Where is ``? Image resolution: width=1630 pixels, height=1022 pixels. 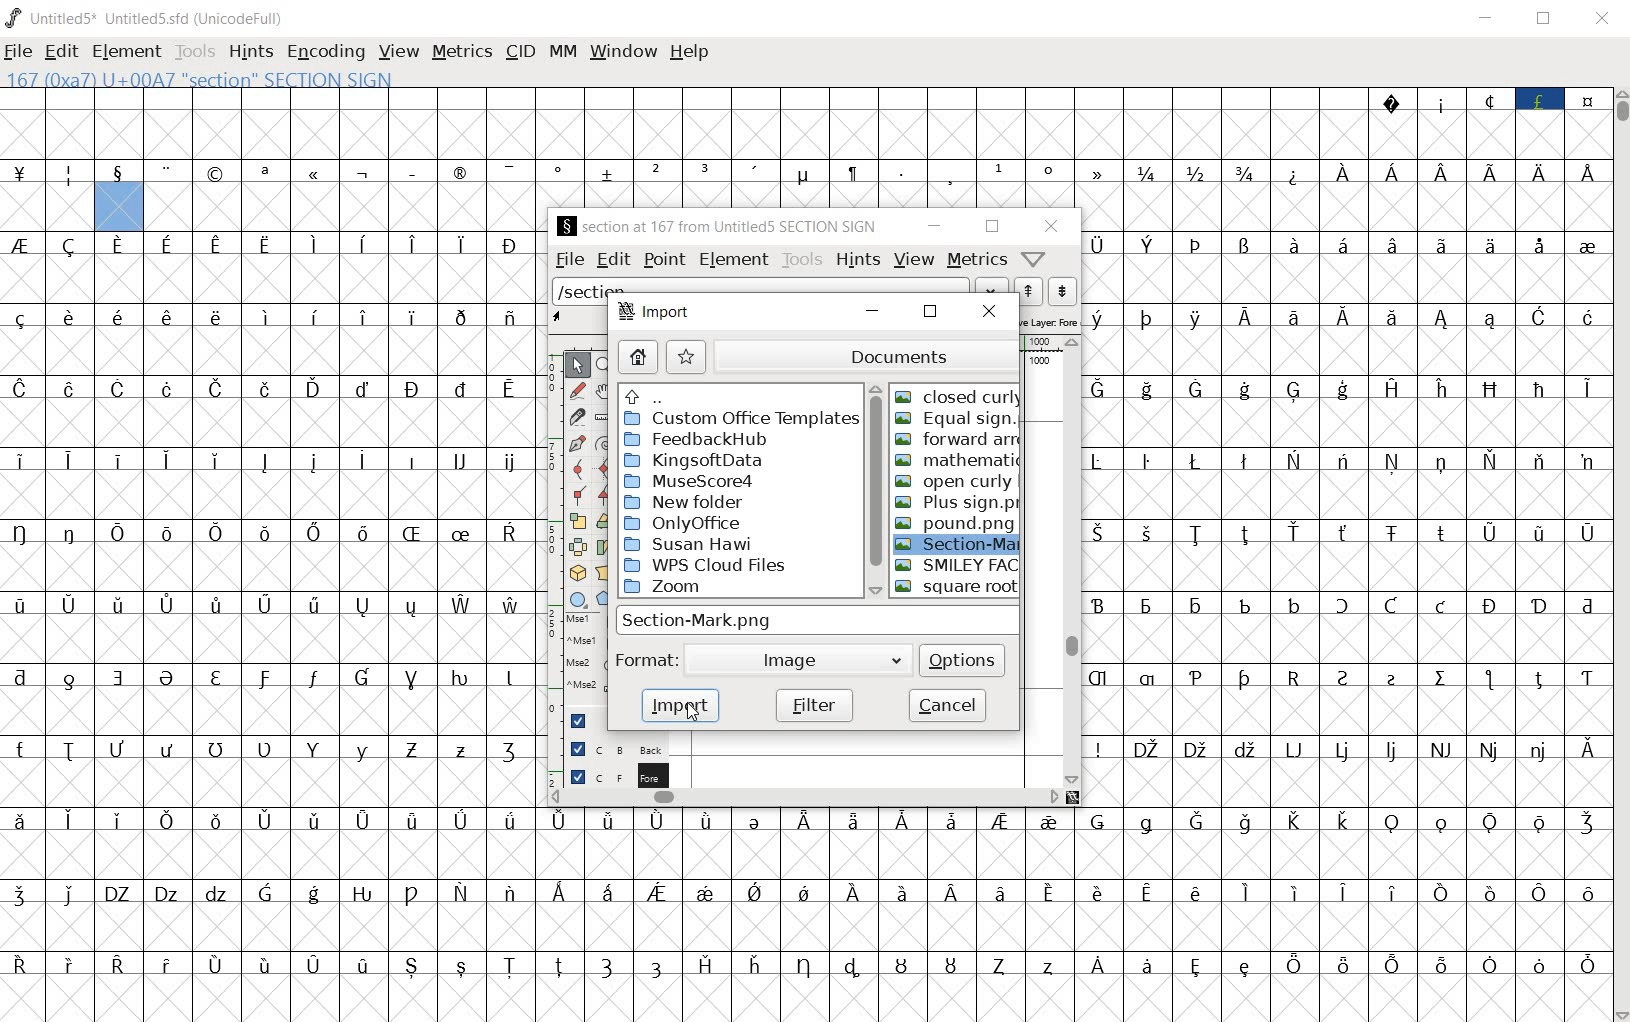
 is located at coordinates (1344, 532).